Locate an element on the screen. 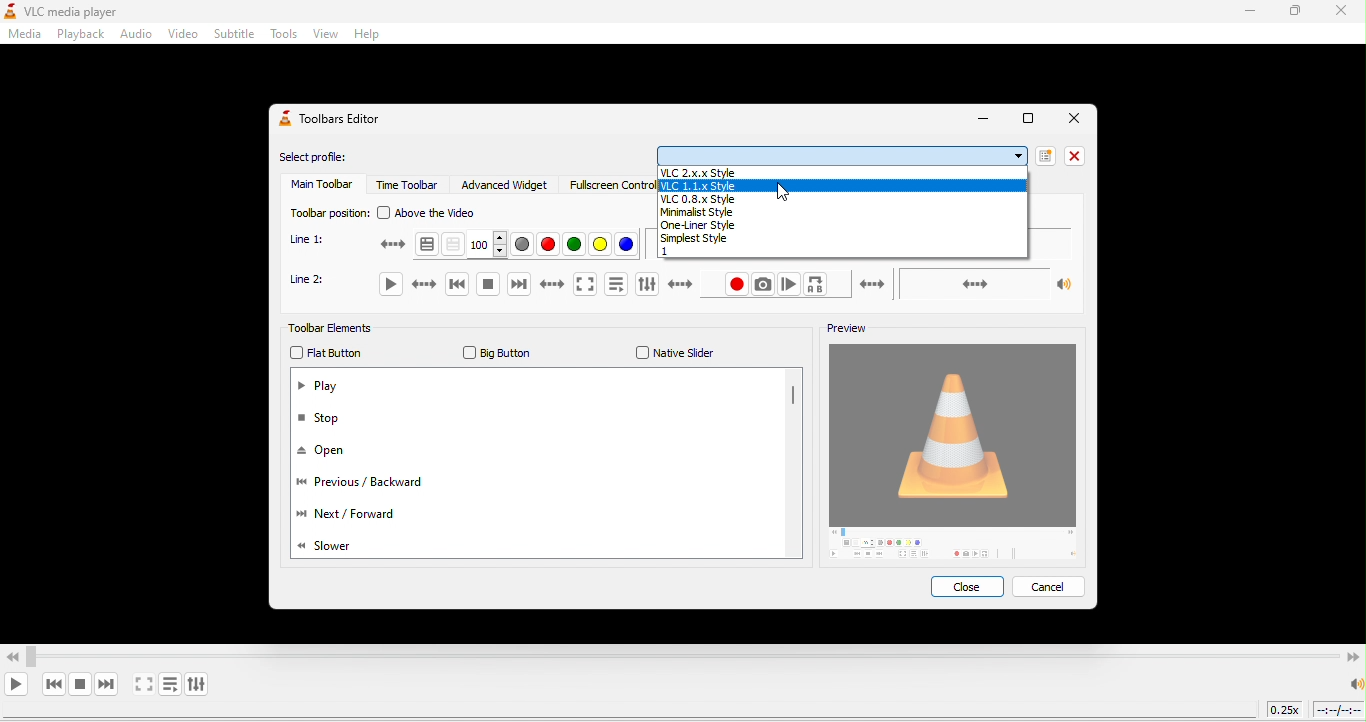 The height and width of the screenshot is (722, 1366). toggle playlist is located at coordinates (171, 684).